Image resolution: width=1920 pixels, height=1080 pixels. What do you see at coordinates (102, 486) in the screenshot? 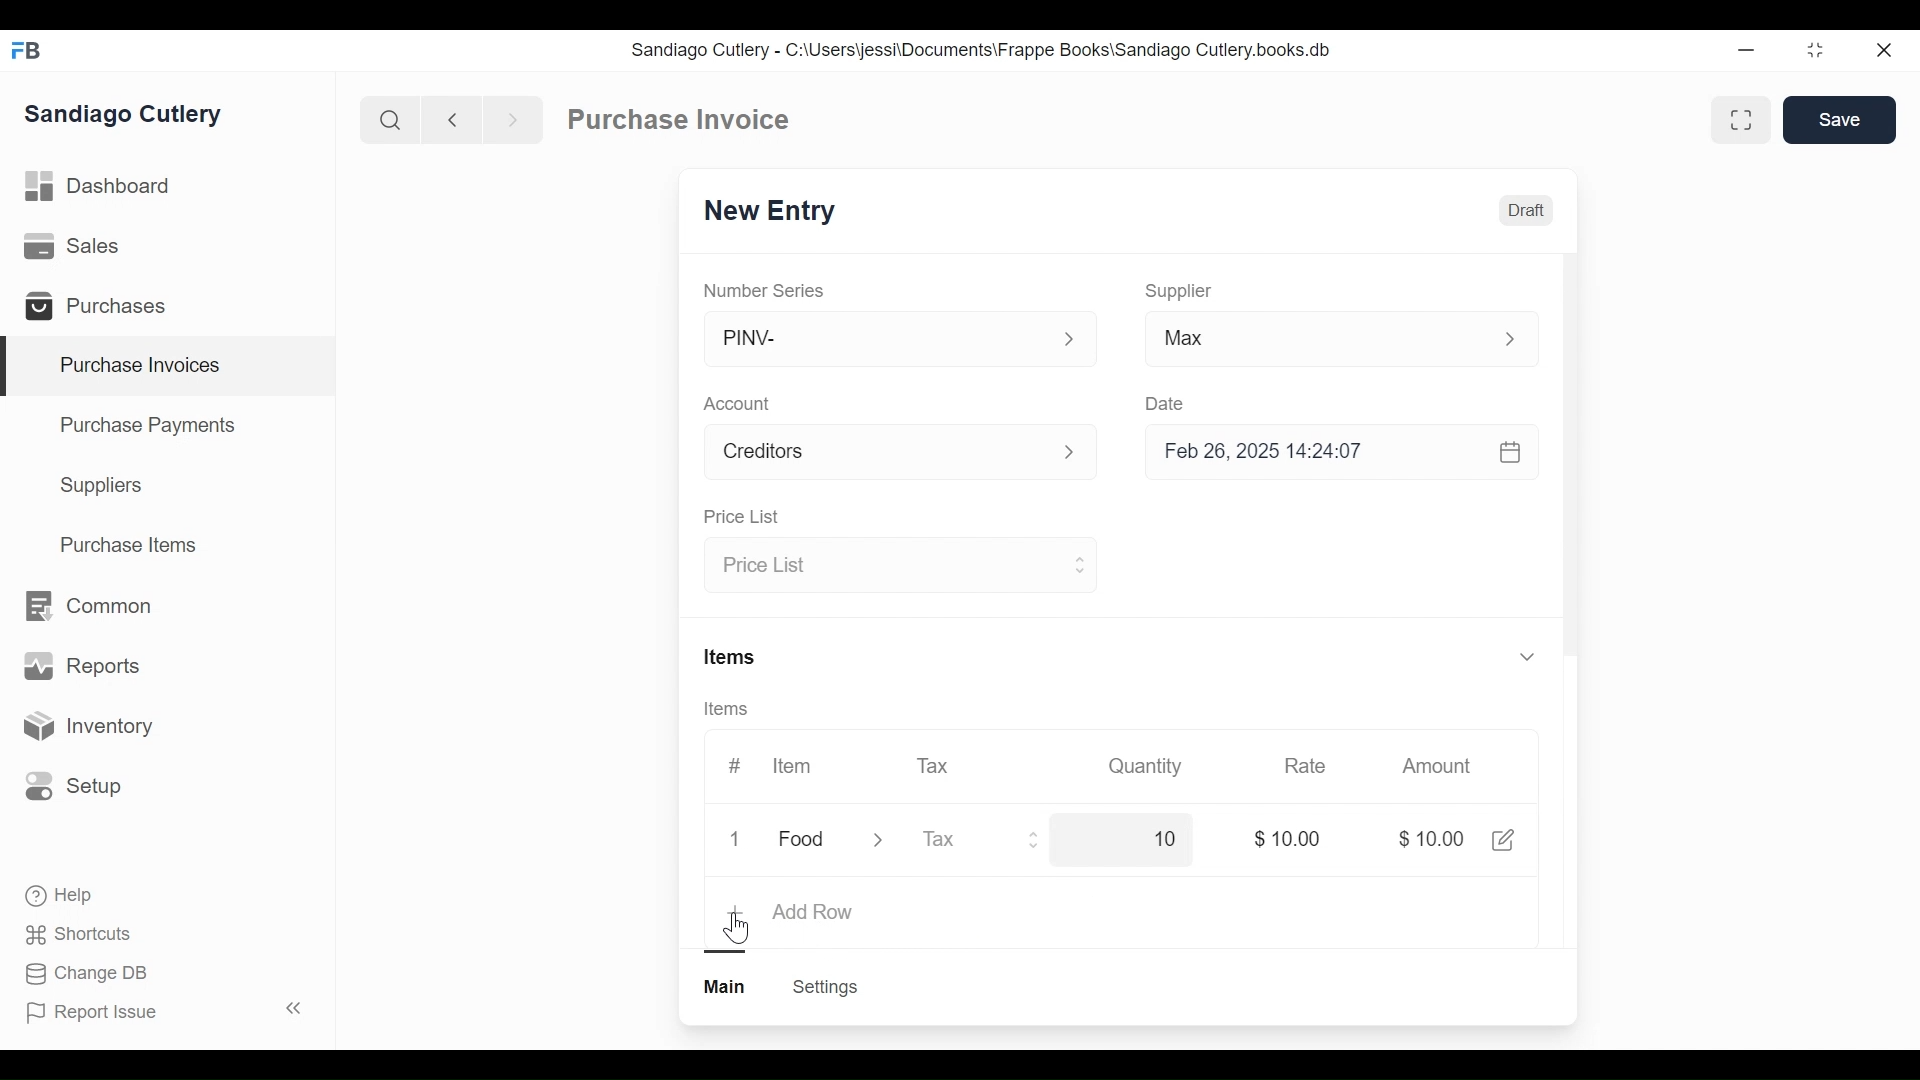
I see `Suppliers` at bounding box center [102, 486].